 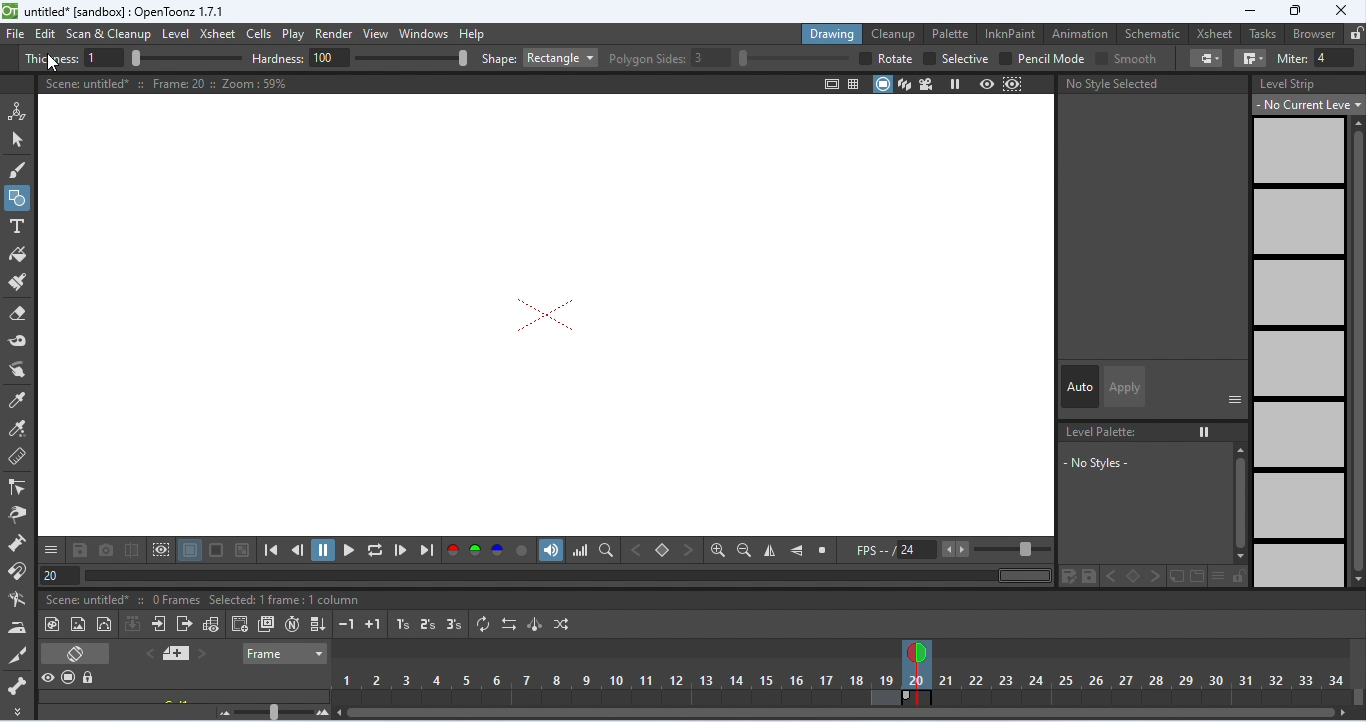 I want to click on show or hide, so click(x=1236, y=400).